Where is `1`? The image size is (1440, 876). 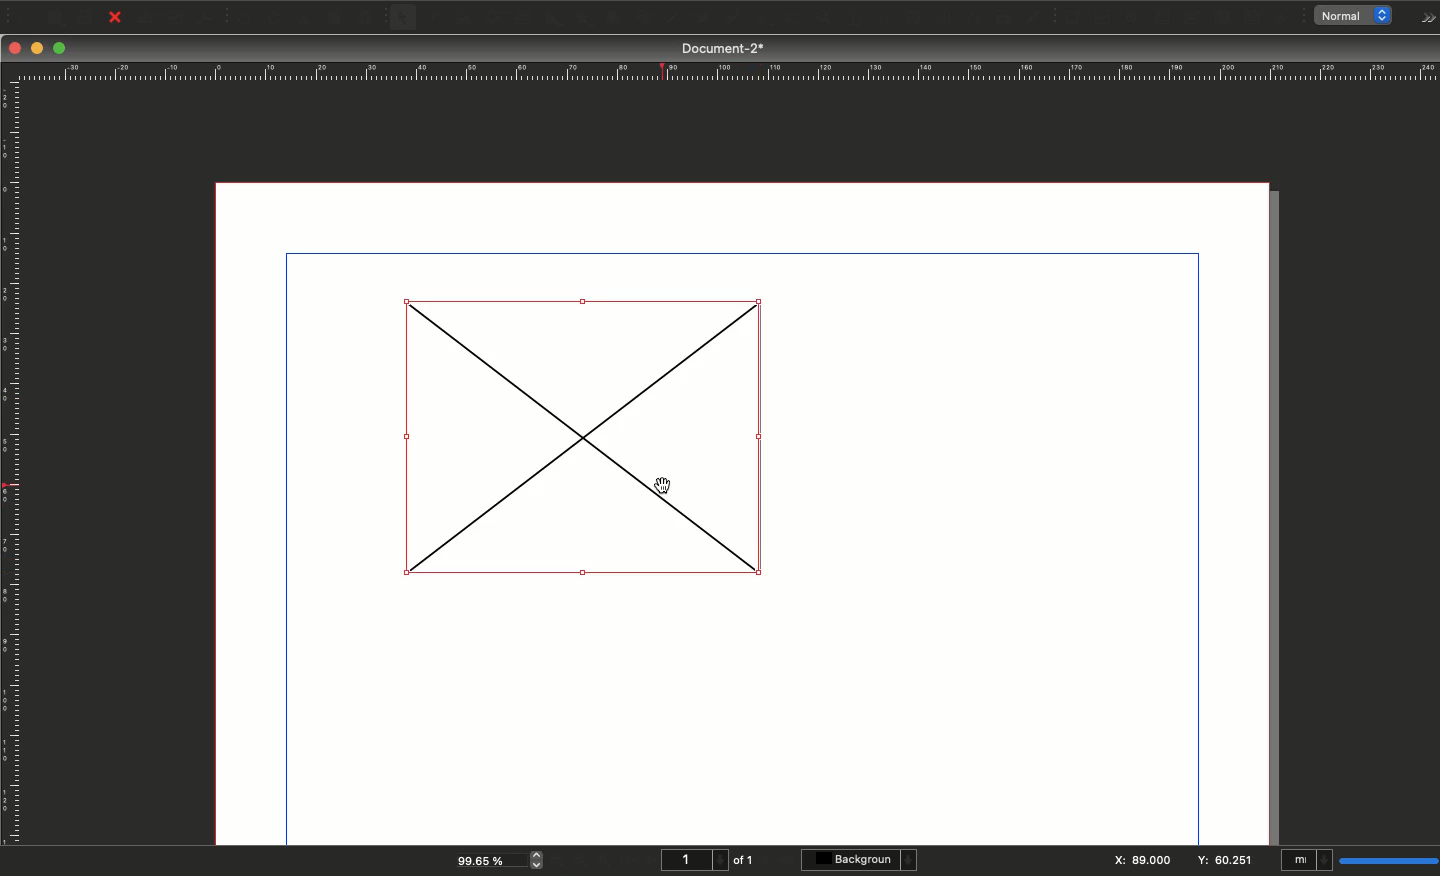
1 is located at coordinates (692, 860).